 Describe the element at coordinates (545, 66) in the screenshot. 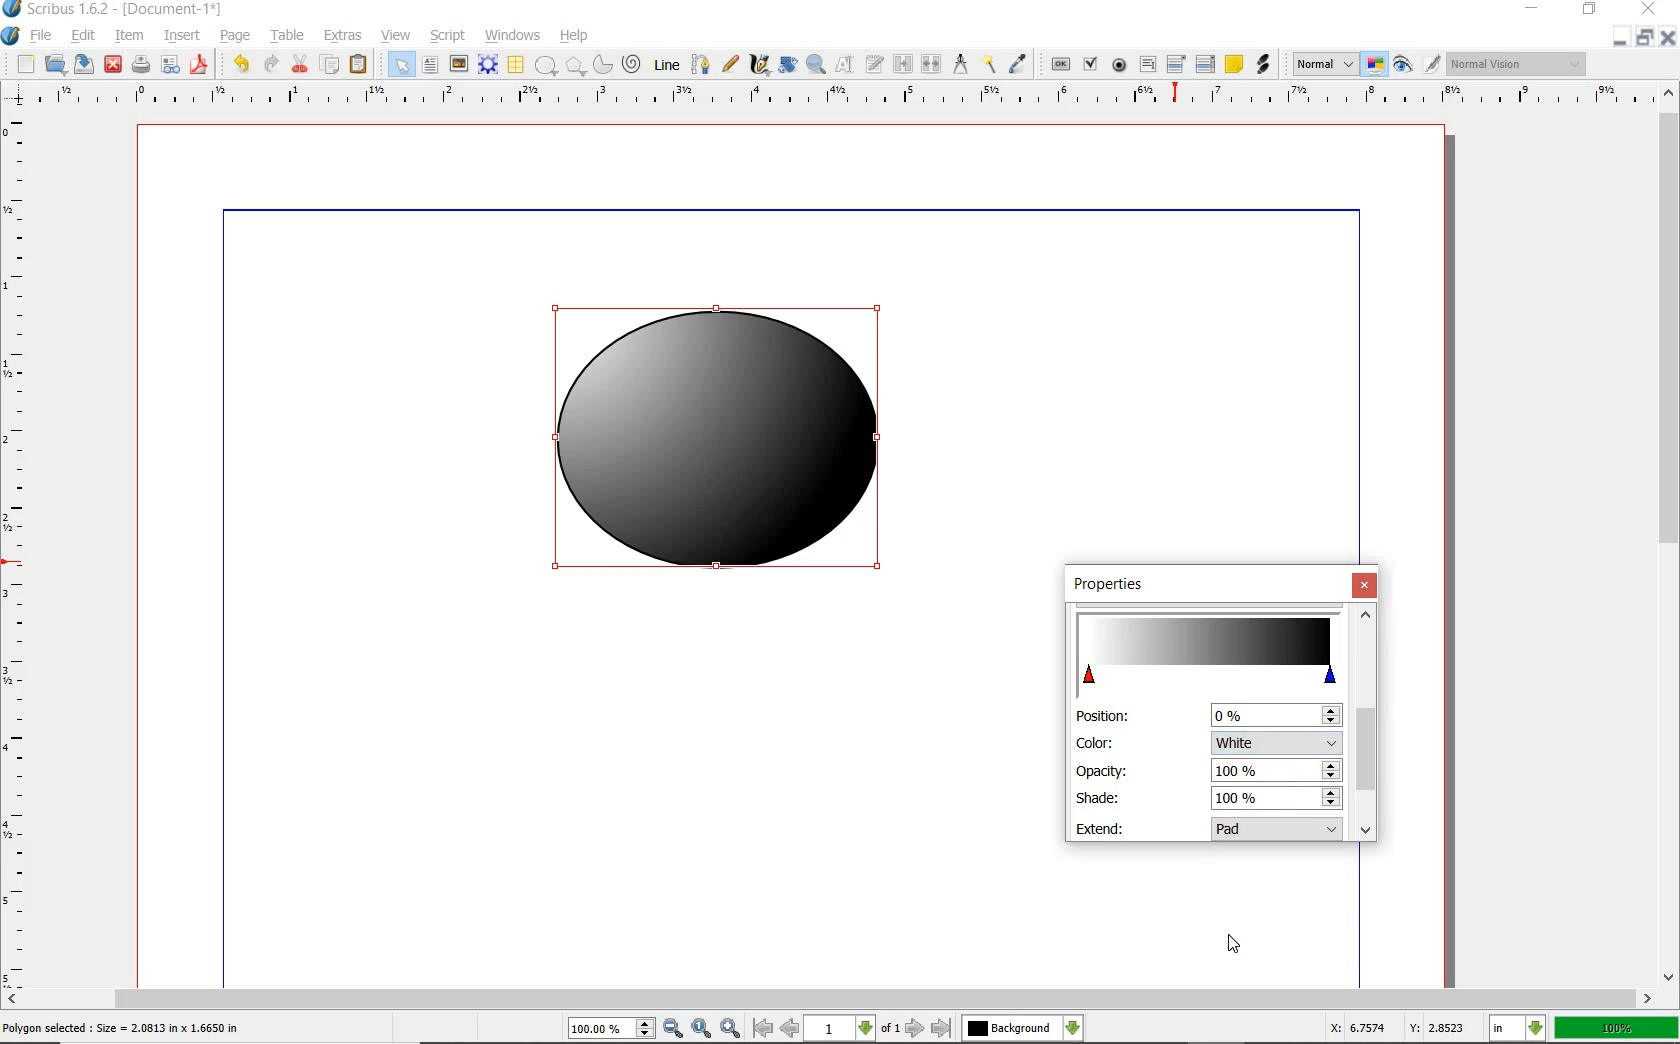

I see `SHAPE` at that location.